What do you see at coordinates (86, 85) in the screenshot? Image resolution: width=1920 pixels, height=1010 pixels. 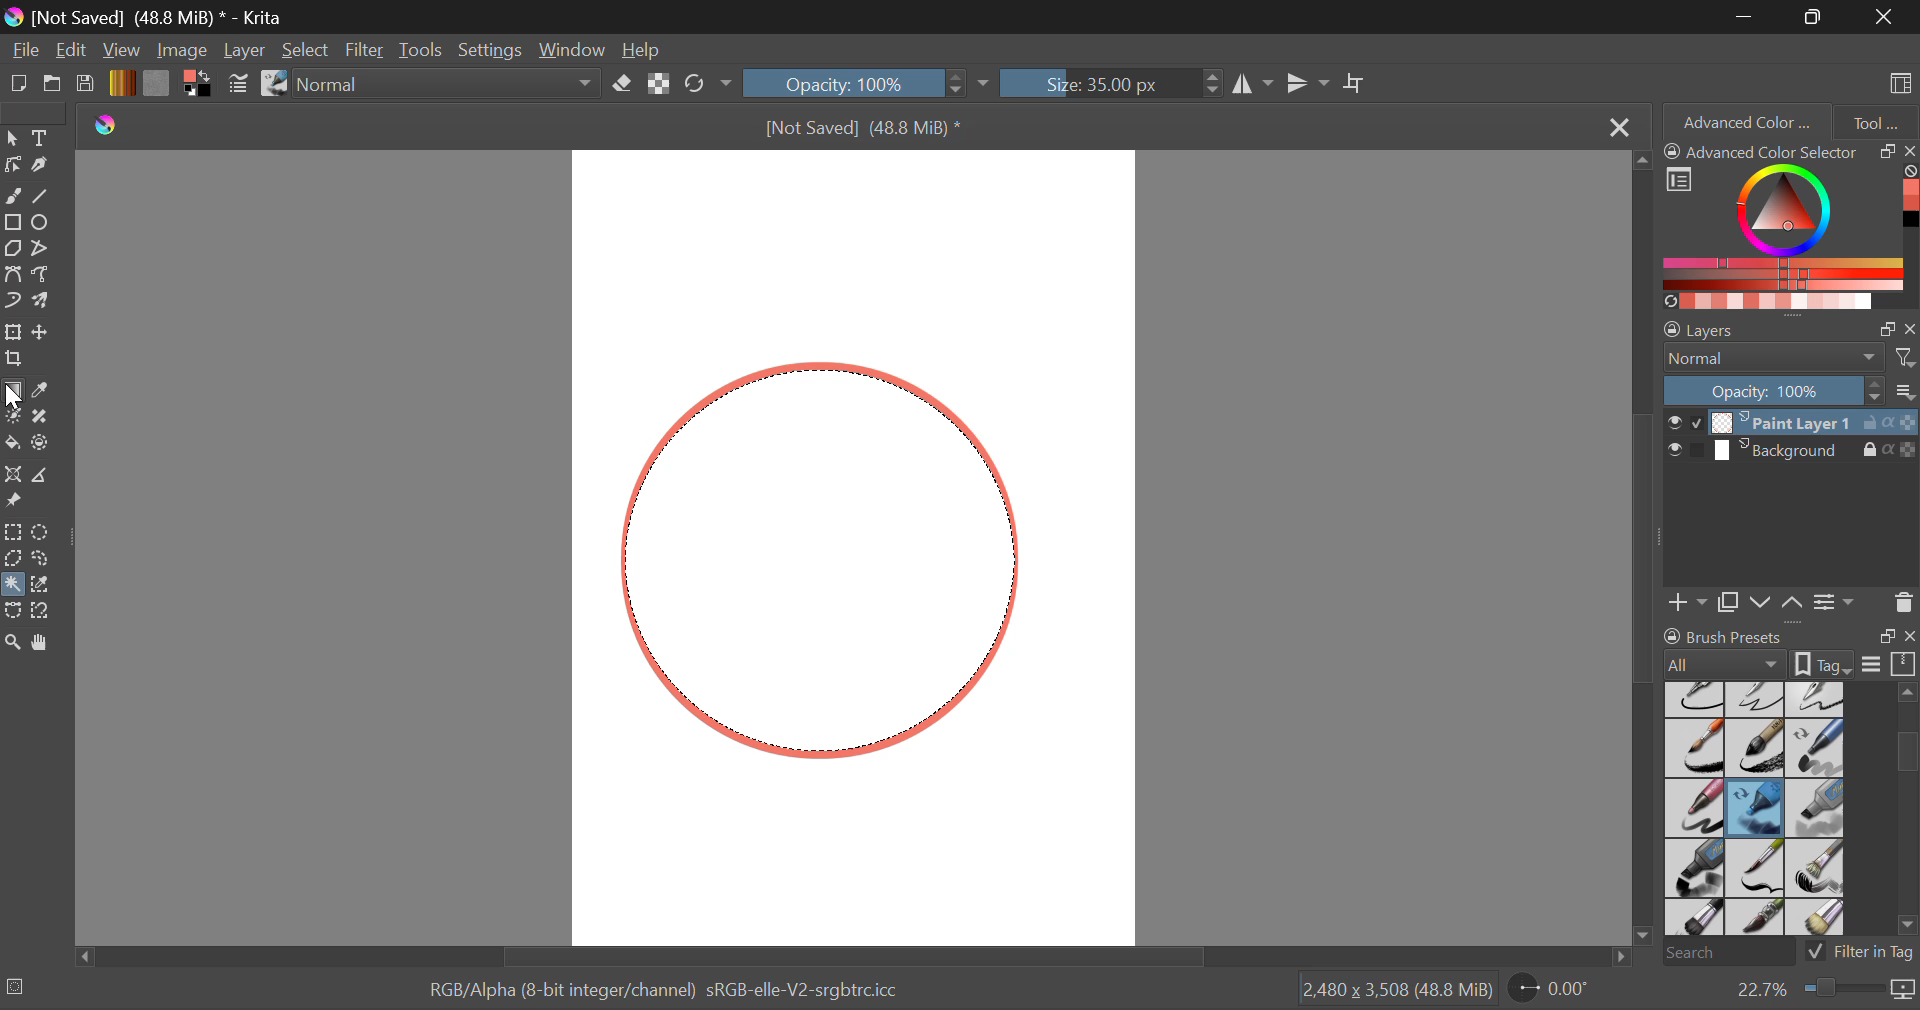 I see `Save` at bounding box center [86, 85].